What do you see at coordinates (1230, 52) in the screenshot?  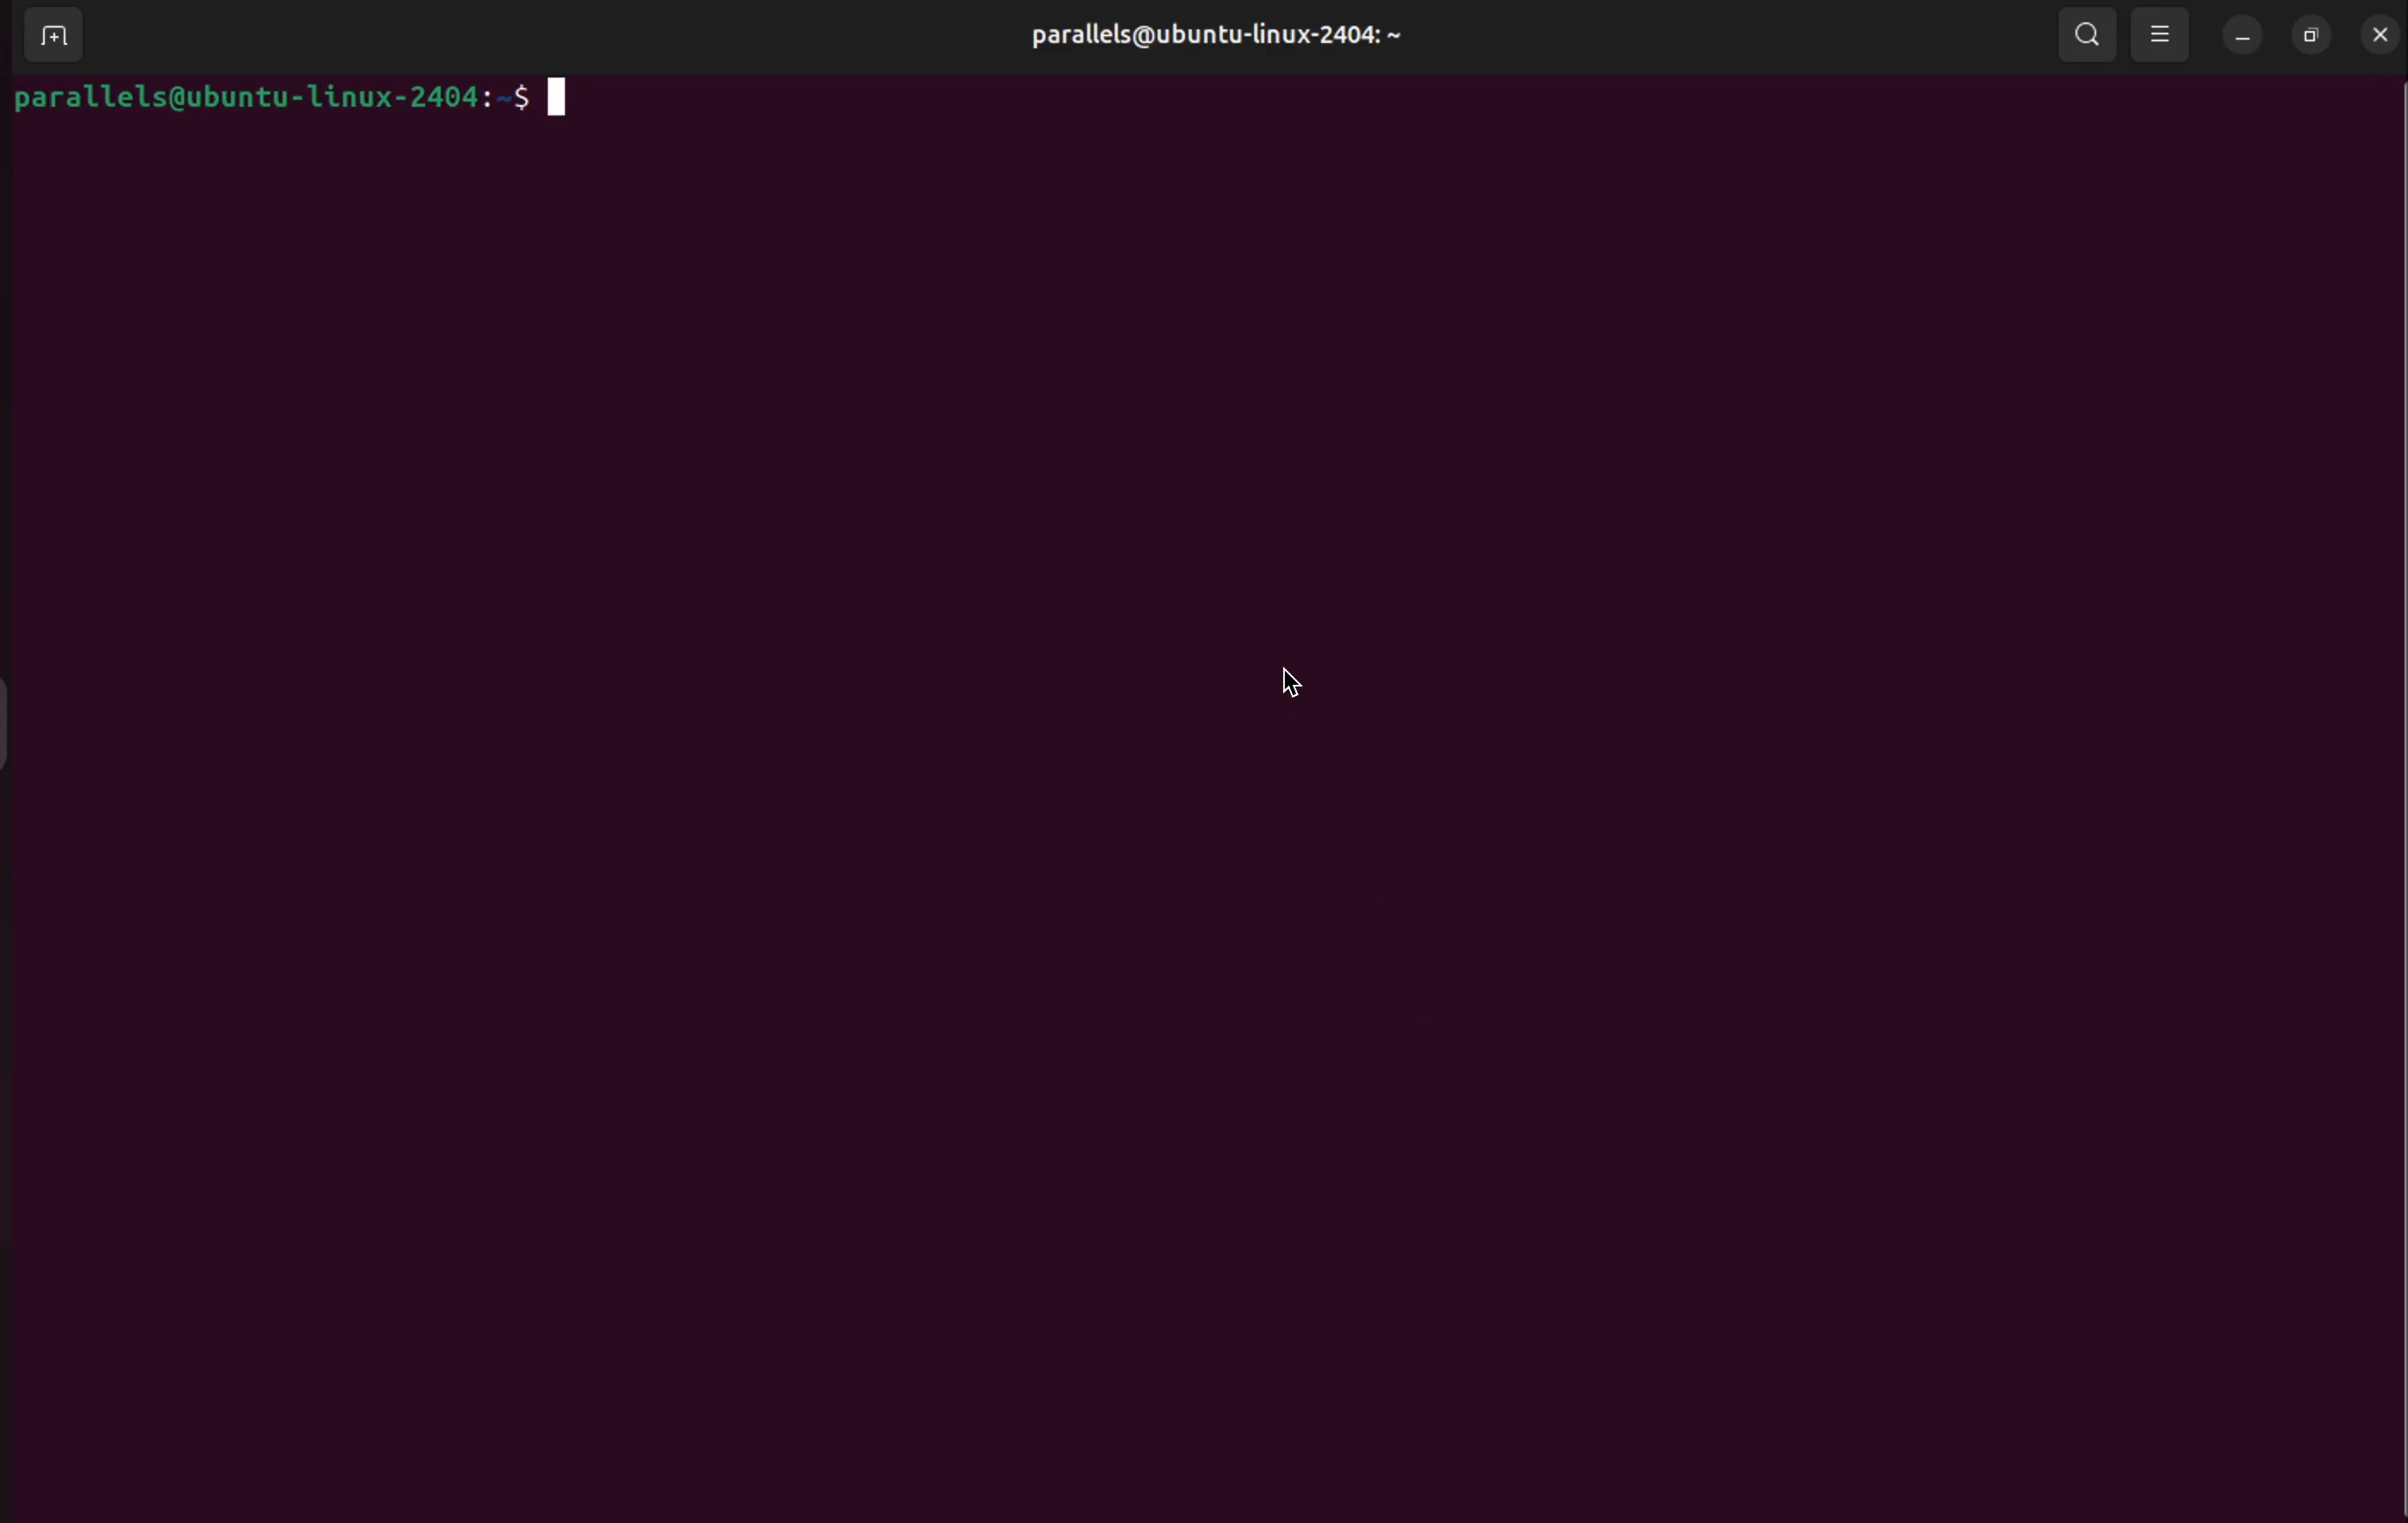 I see `parallels@ubuntu-linux-2404: ~` at bounding box center [1230, 52].